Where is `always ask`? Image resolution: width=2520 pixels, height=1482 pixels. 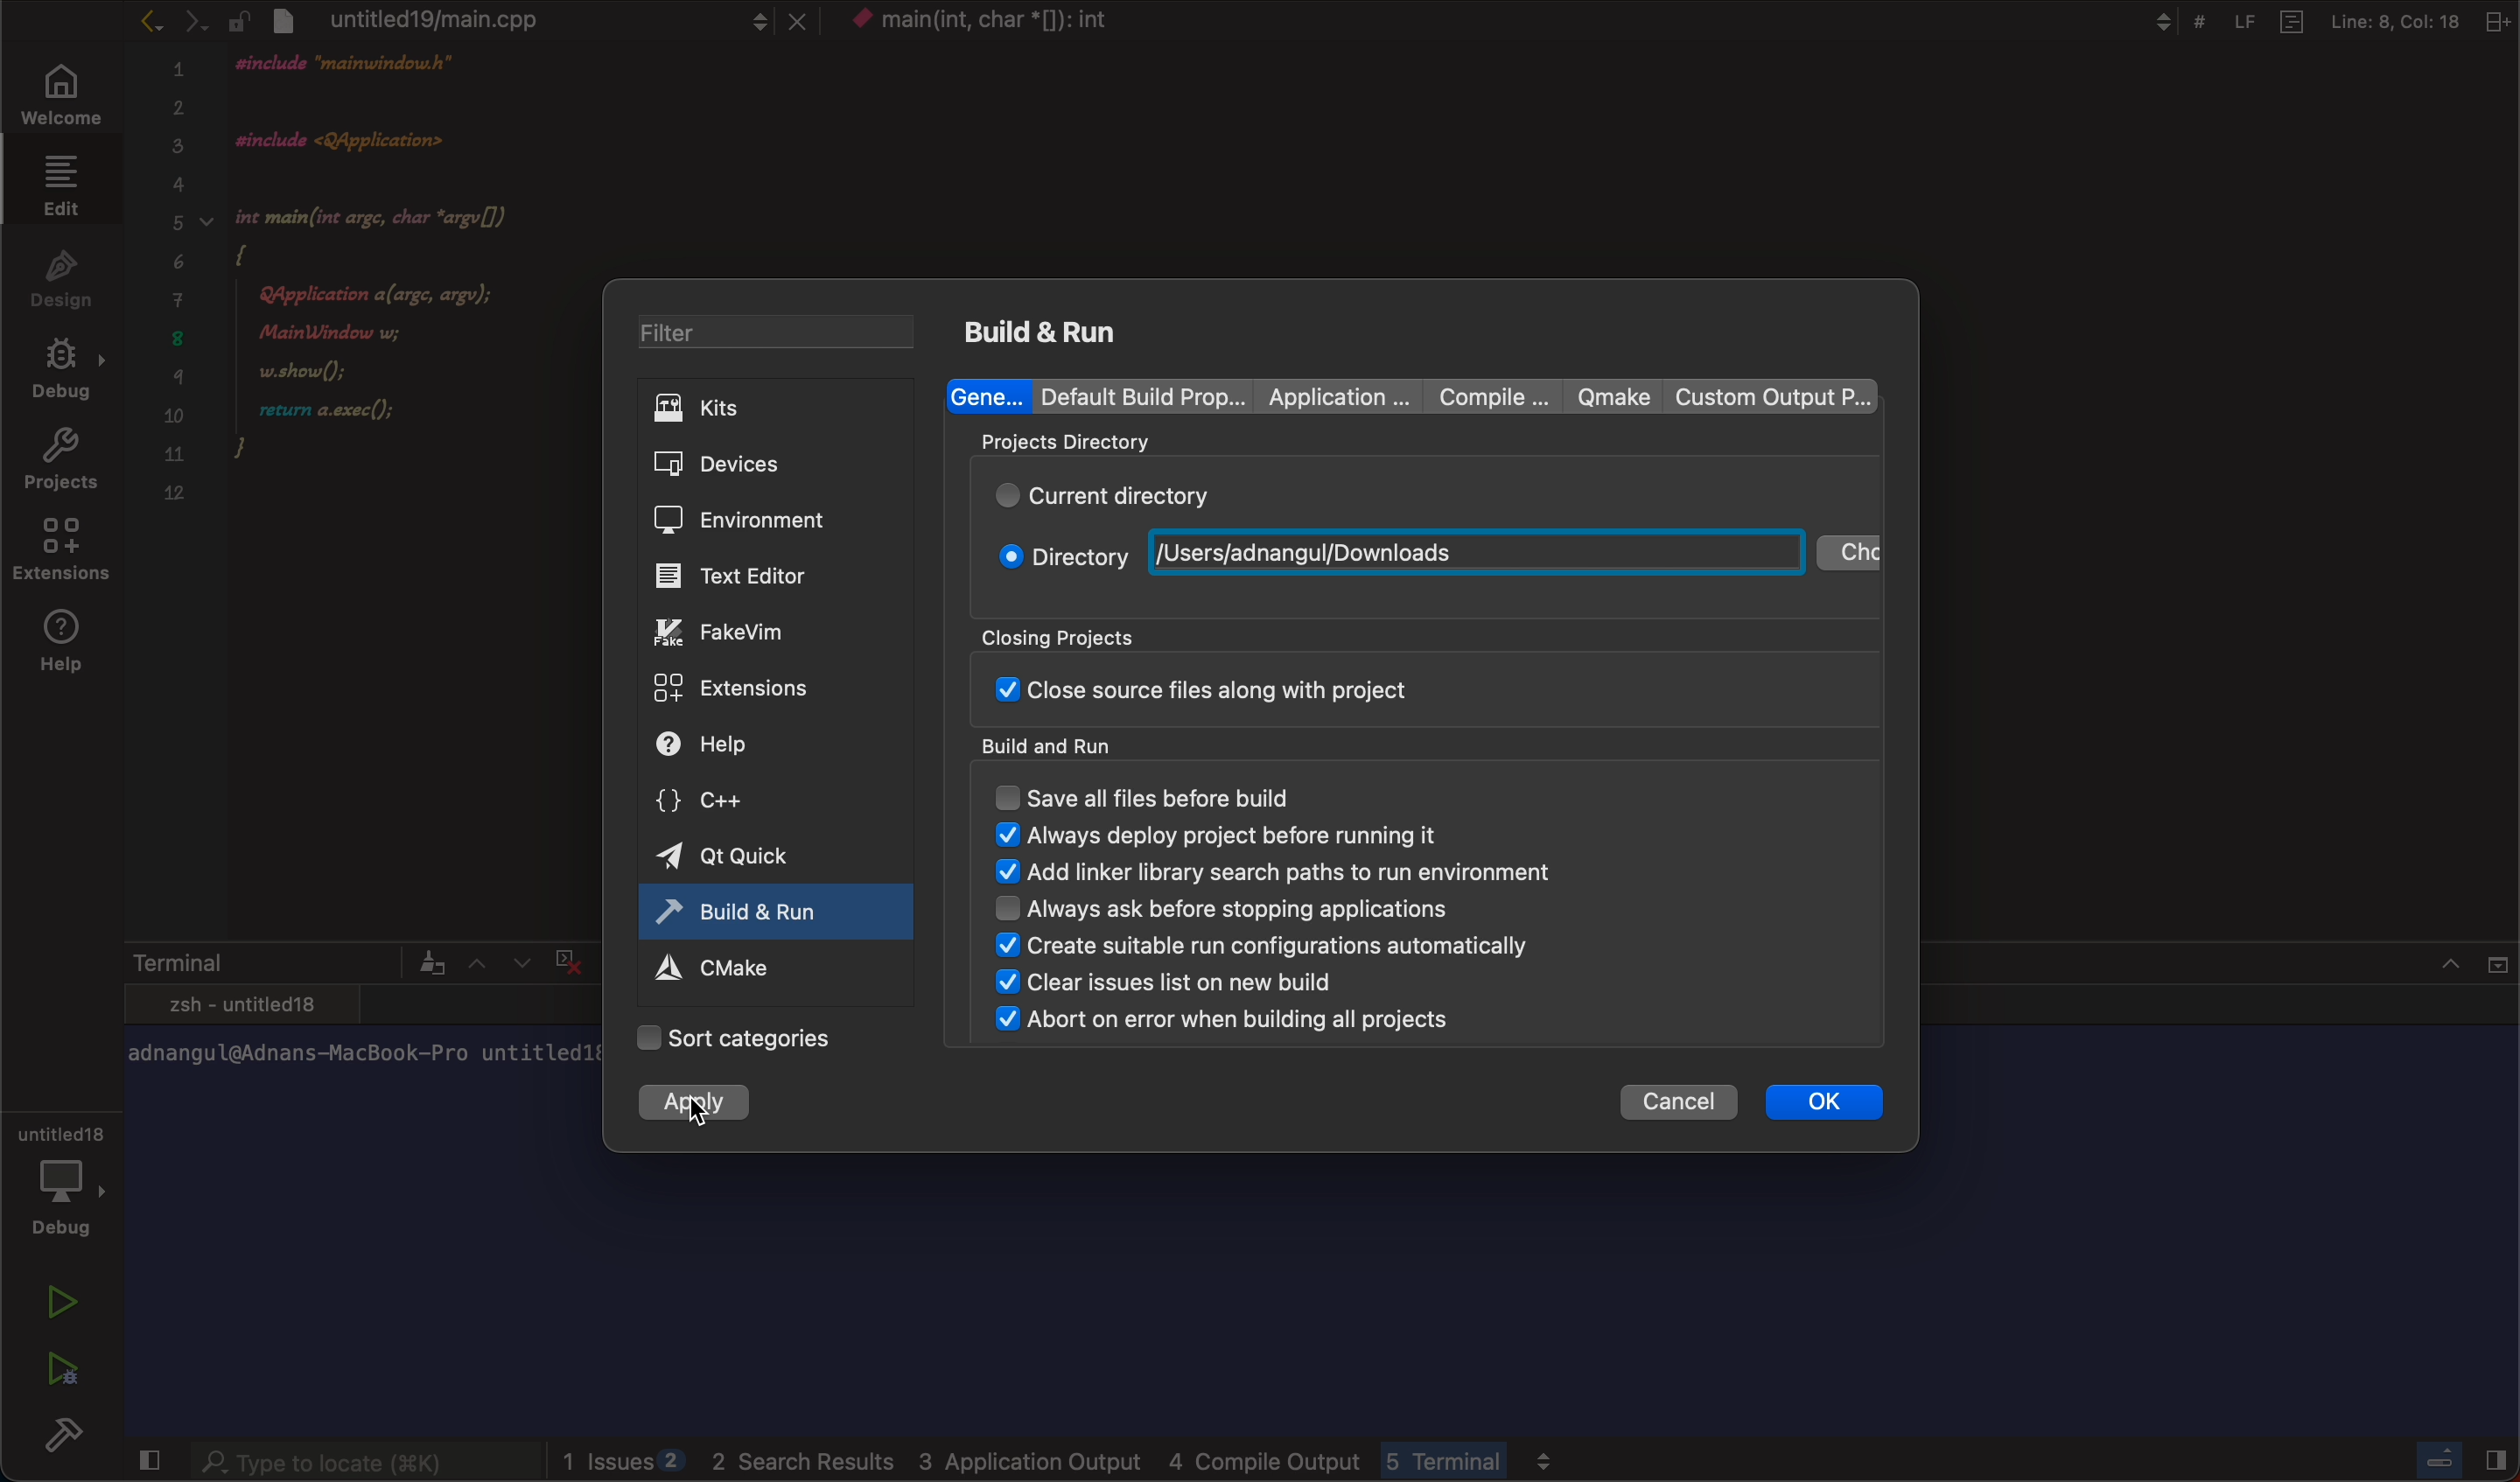 always ask is located at coordinates (1240, 913).